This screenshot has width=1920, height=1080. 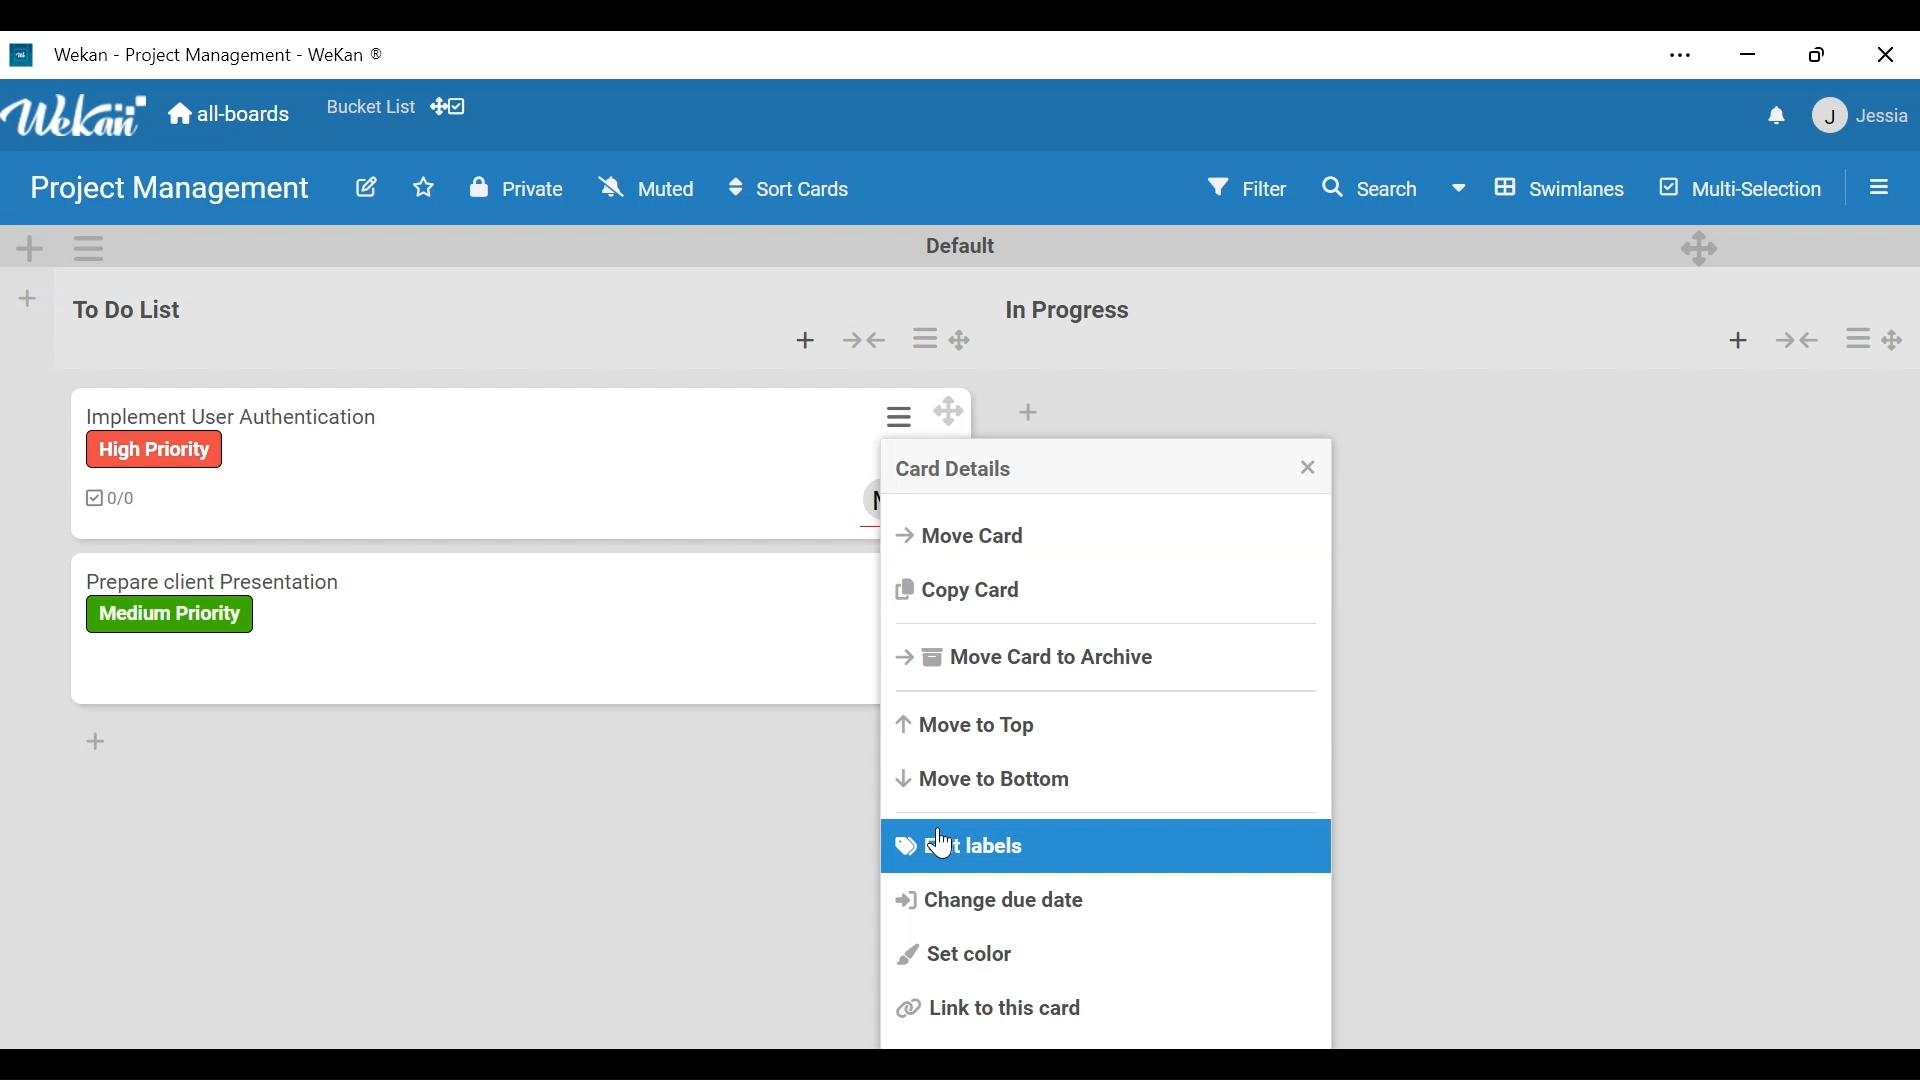 I want to click on Card Details, so click(x=1079, y=470).